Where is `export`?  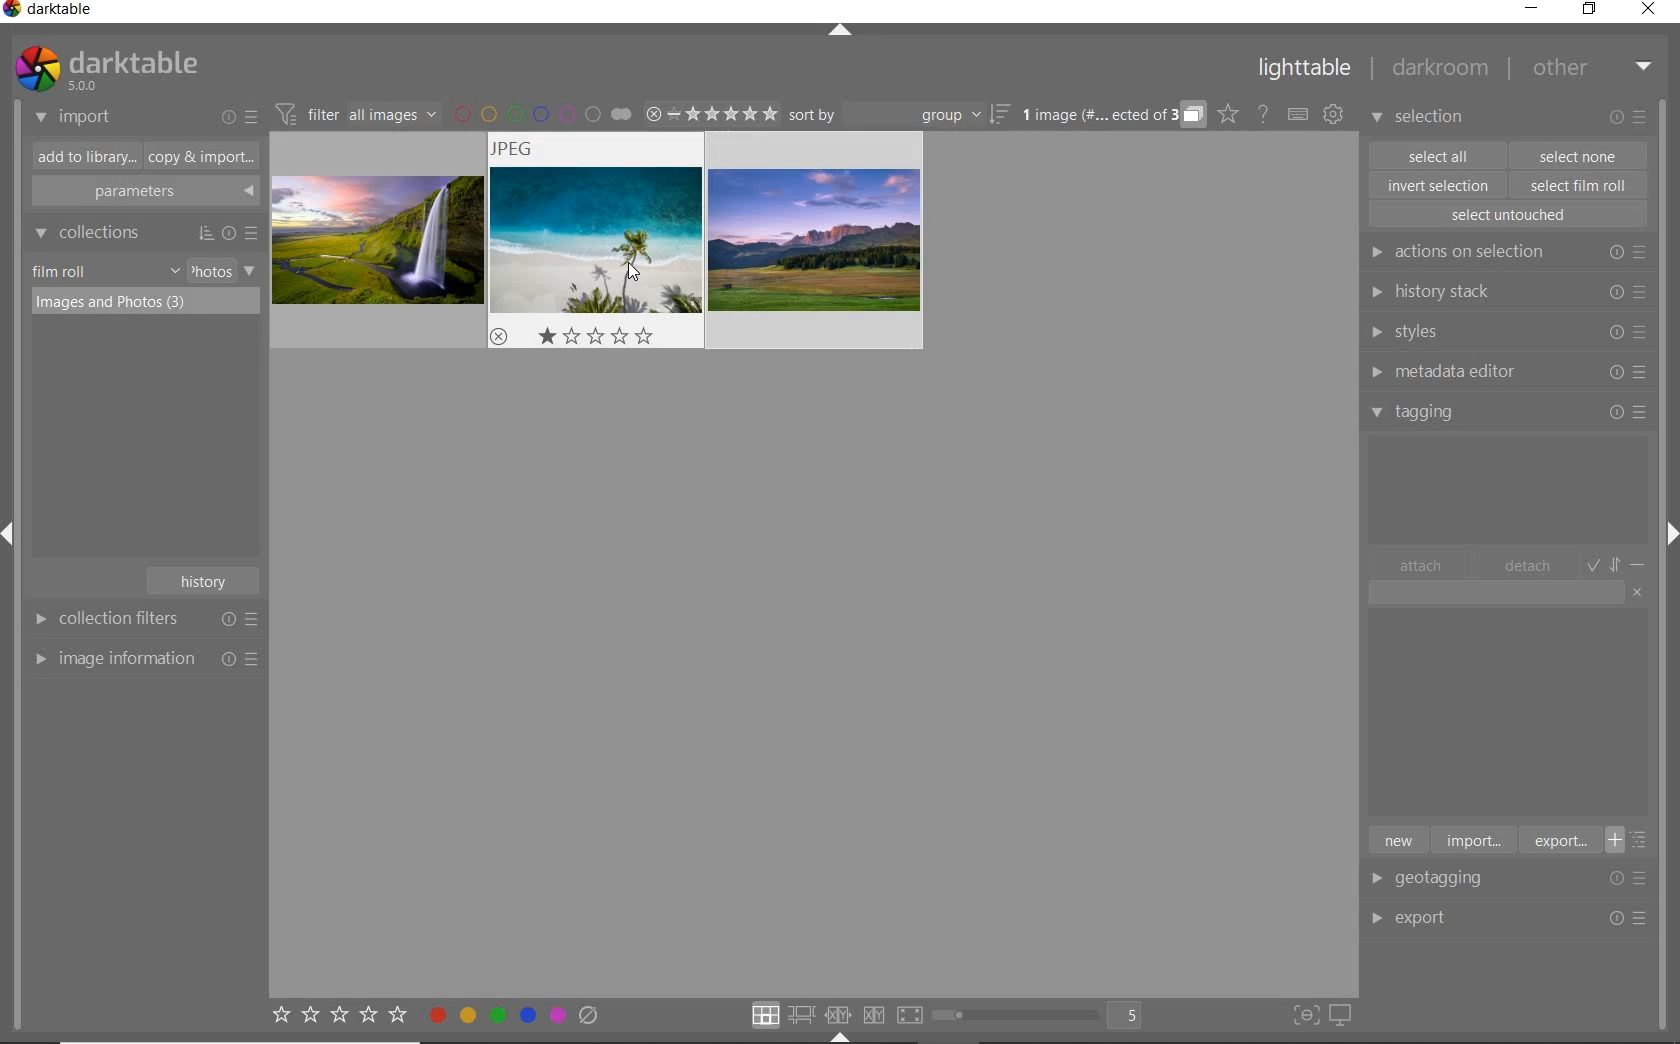 export is located at coordinates (1444, 916).